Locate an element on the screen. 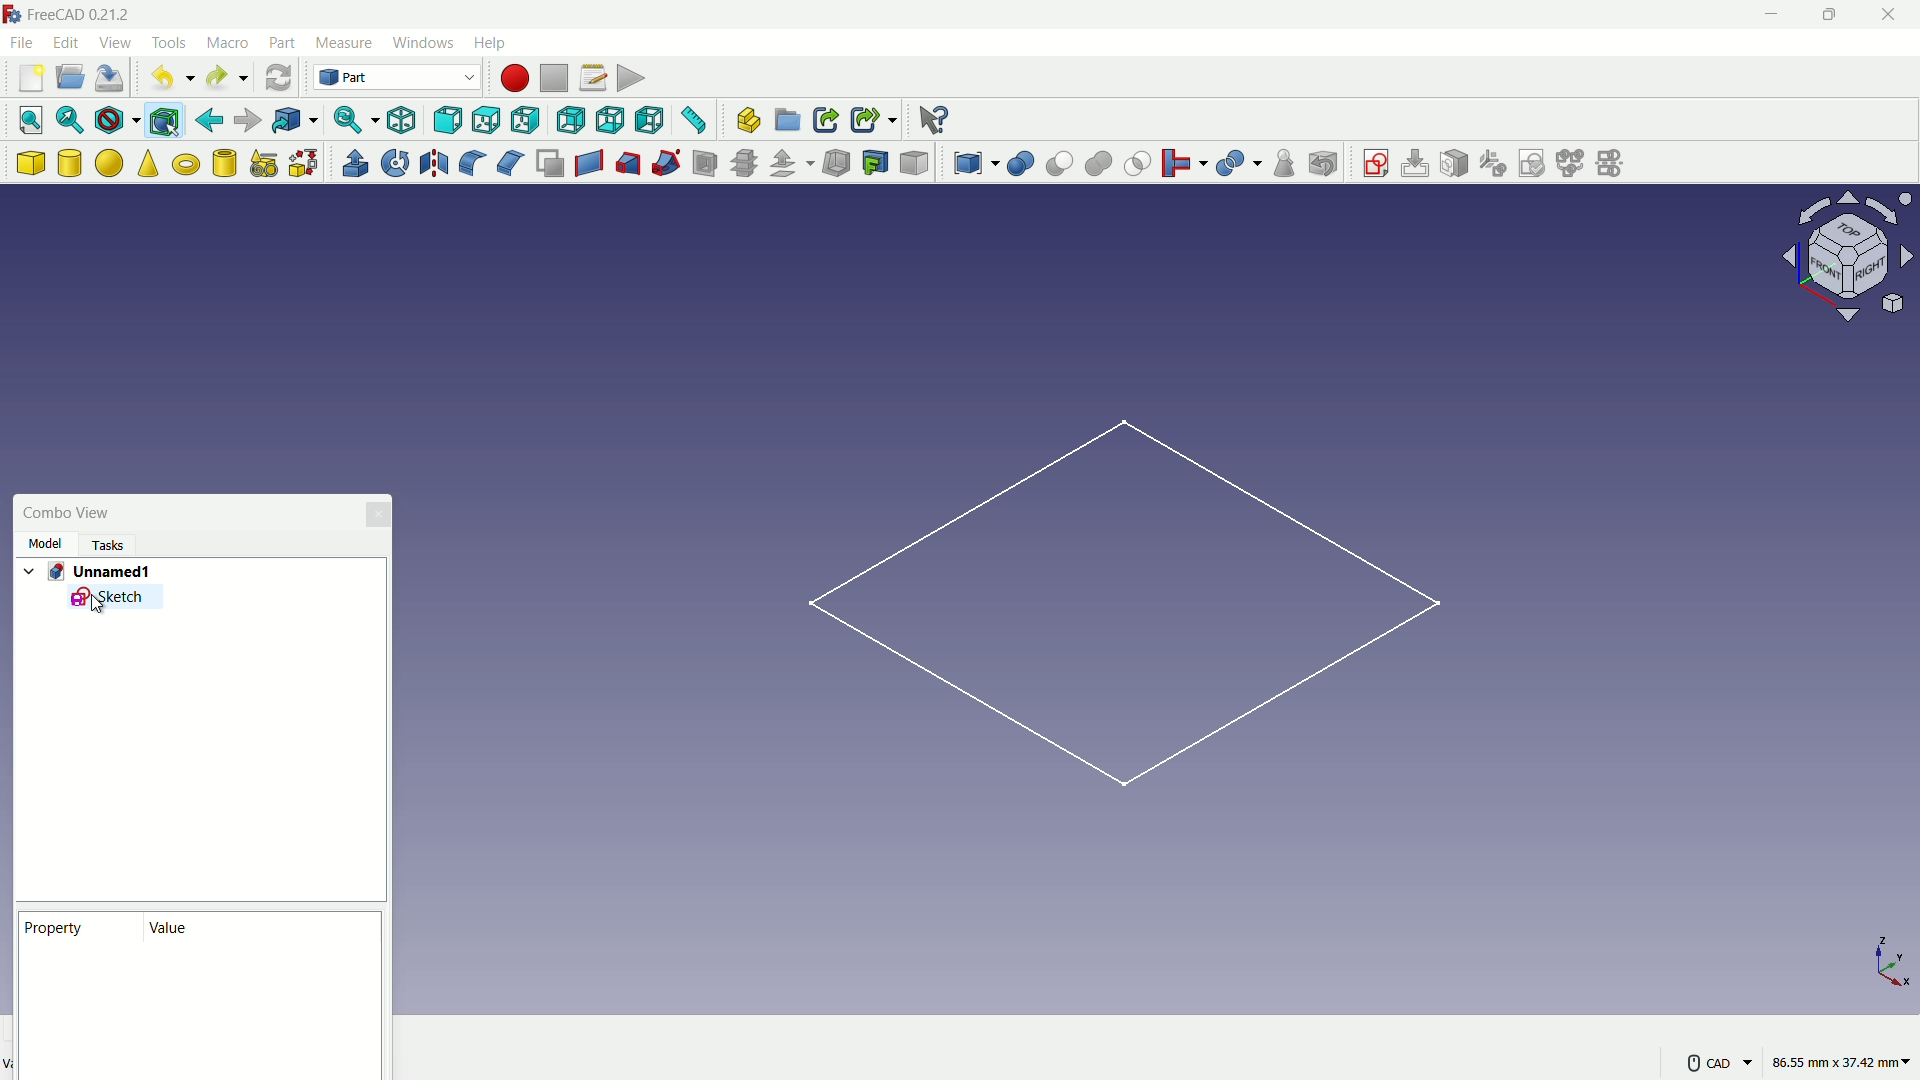  mirror sketch is located at coordinates (1617, 162).